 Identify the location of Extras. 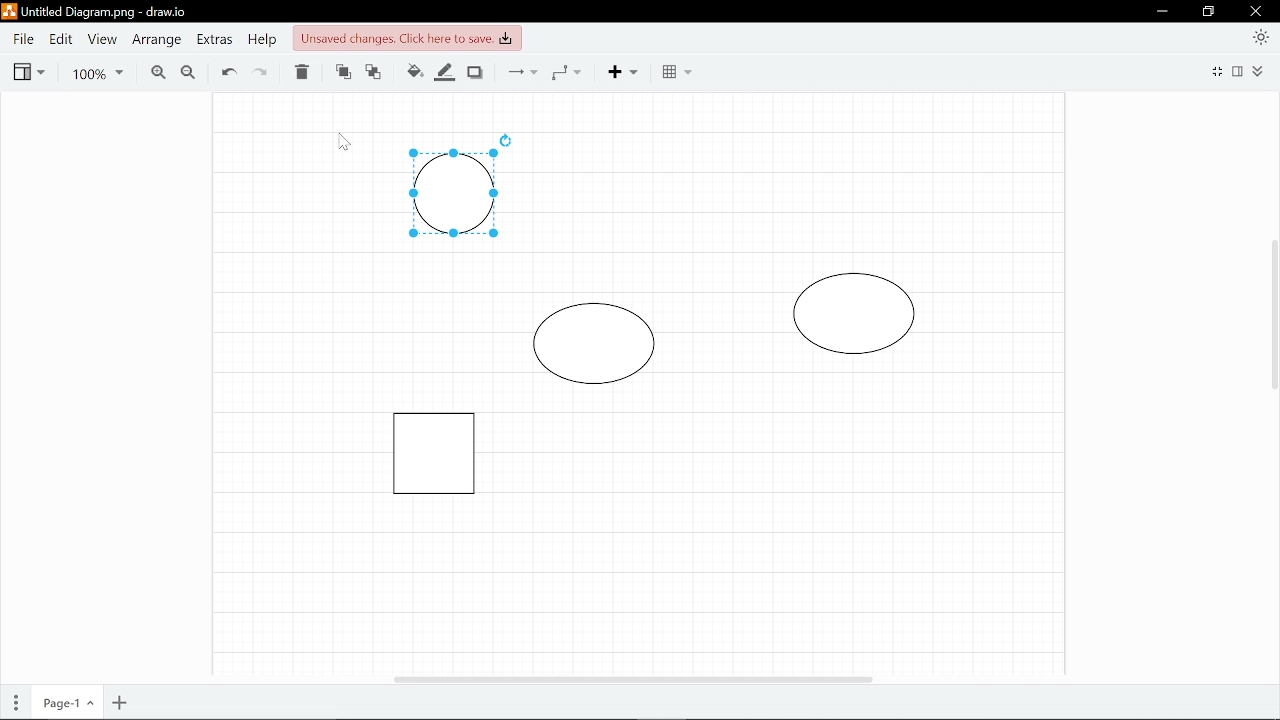
(214, 39).